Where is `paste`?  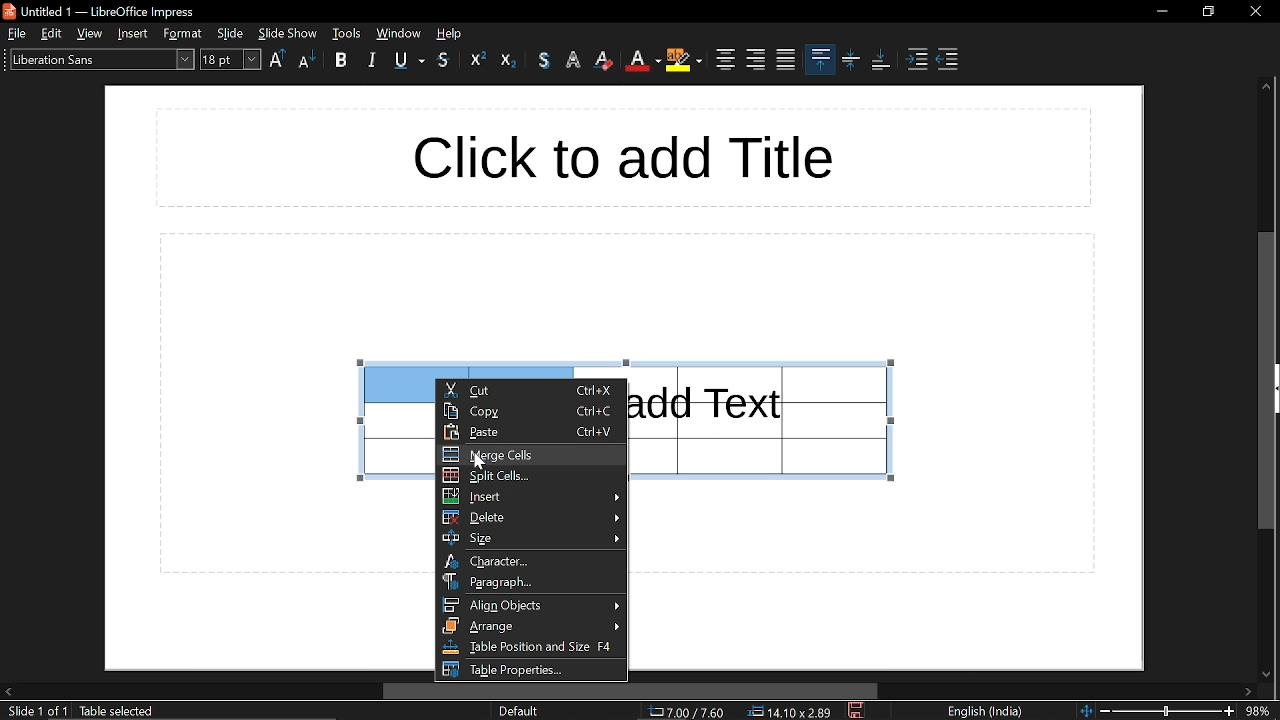
paste is located at coordinates (534, 433).